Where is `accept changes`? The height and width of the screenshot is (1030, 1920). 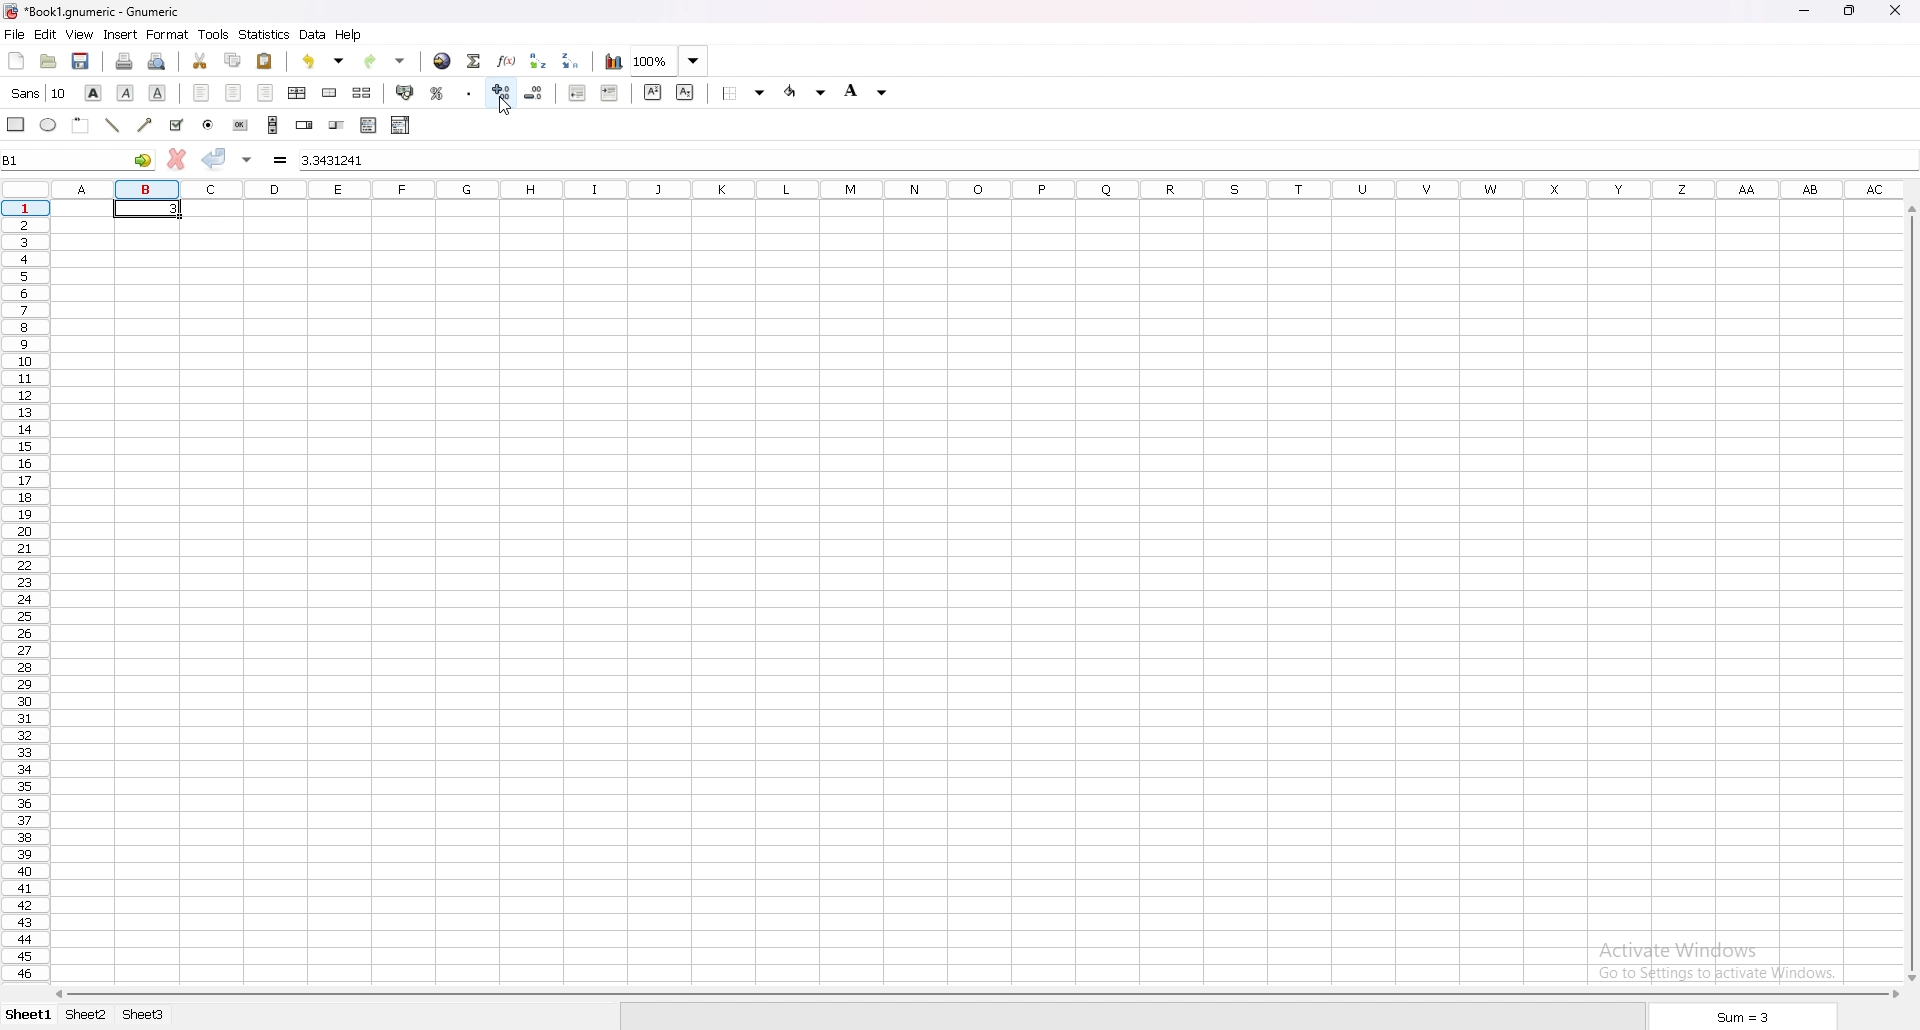
accept changes is located at coordinates (215, 160).